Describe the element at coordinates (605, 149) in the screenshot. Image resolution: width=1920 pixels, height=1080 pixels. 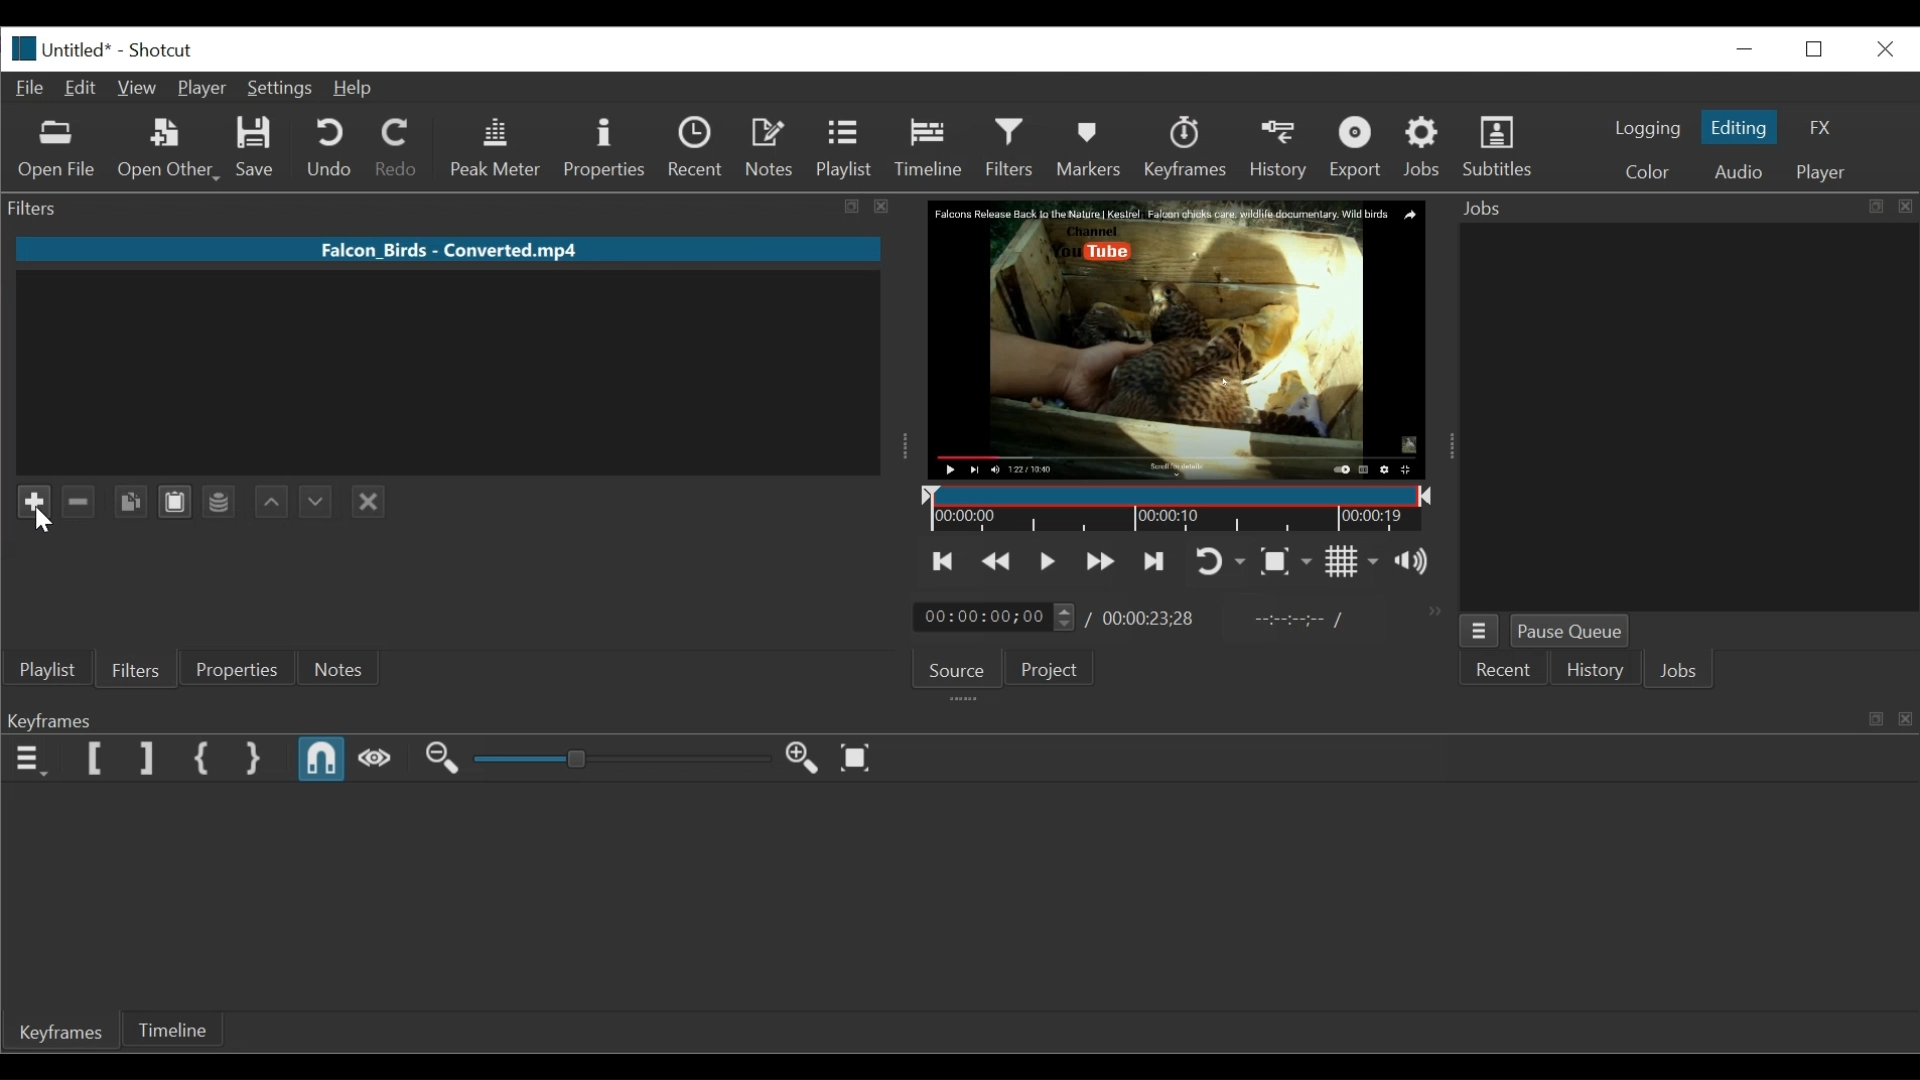
I see `Properties` at that location.